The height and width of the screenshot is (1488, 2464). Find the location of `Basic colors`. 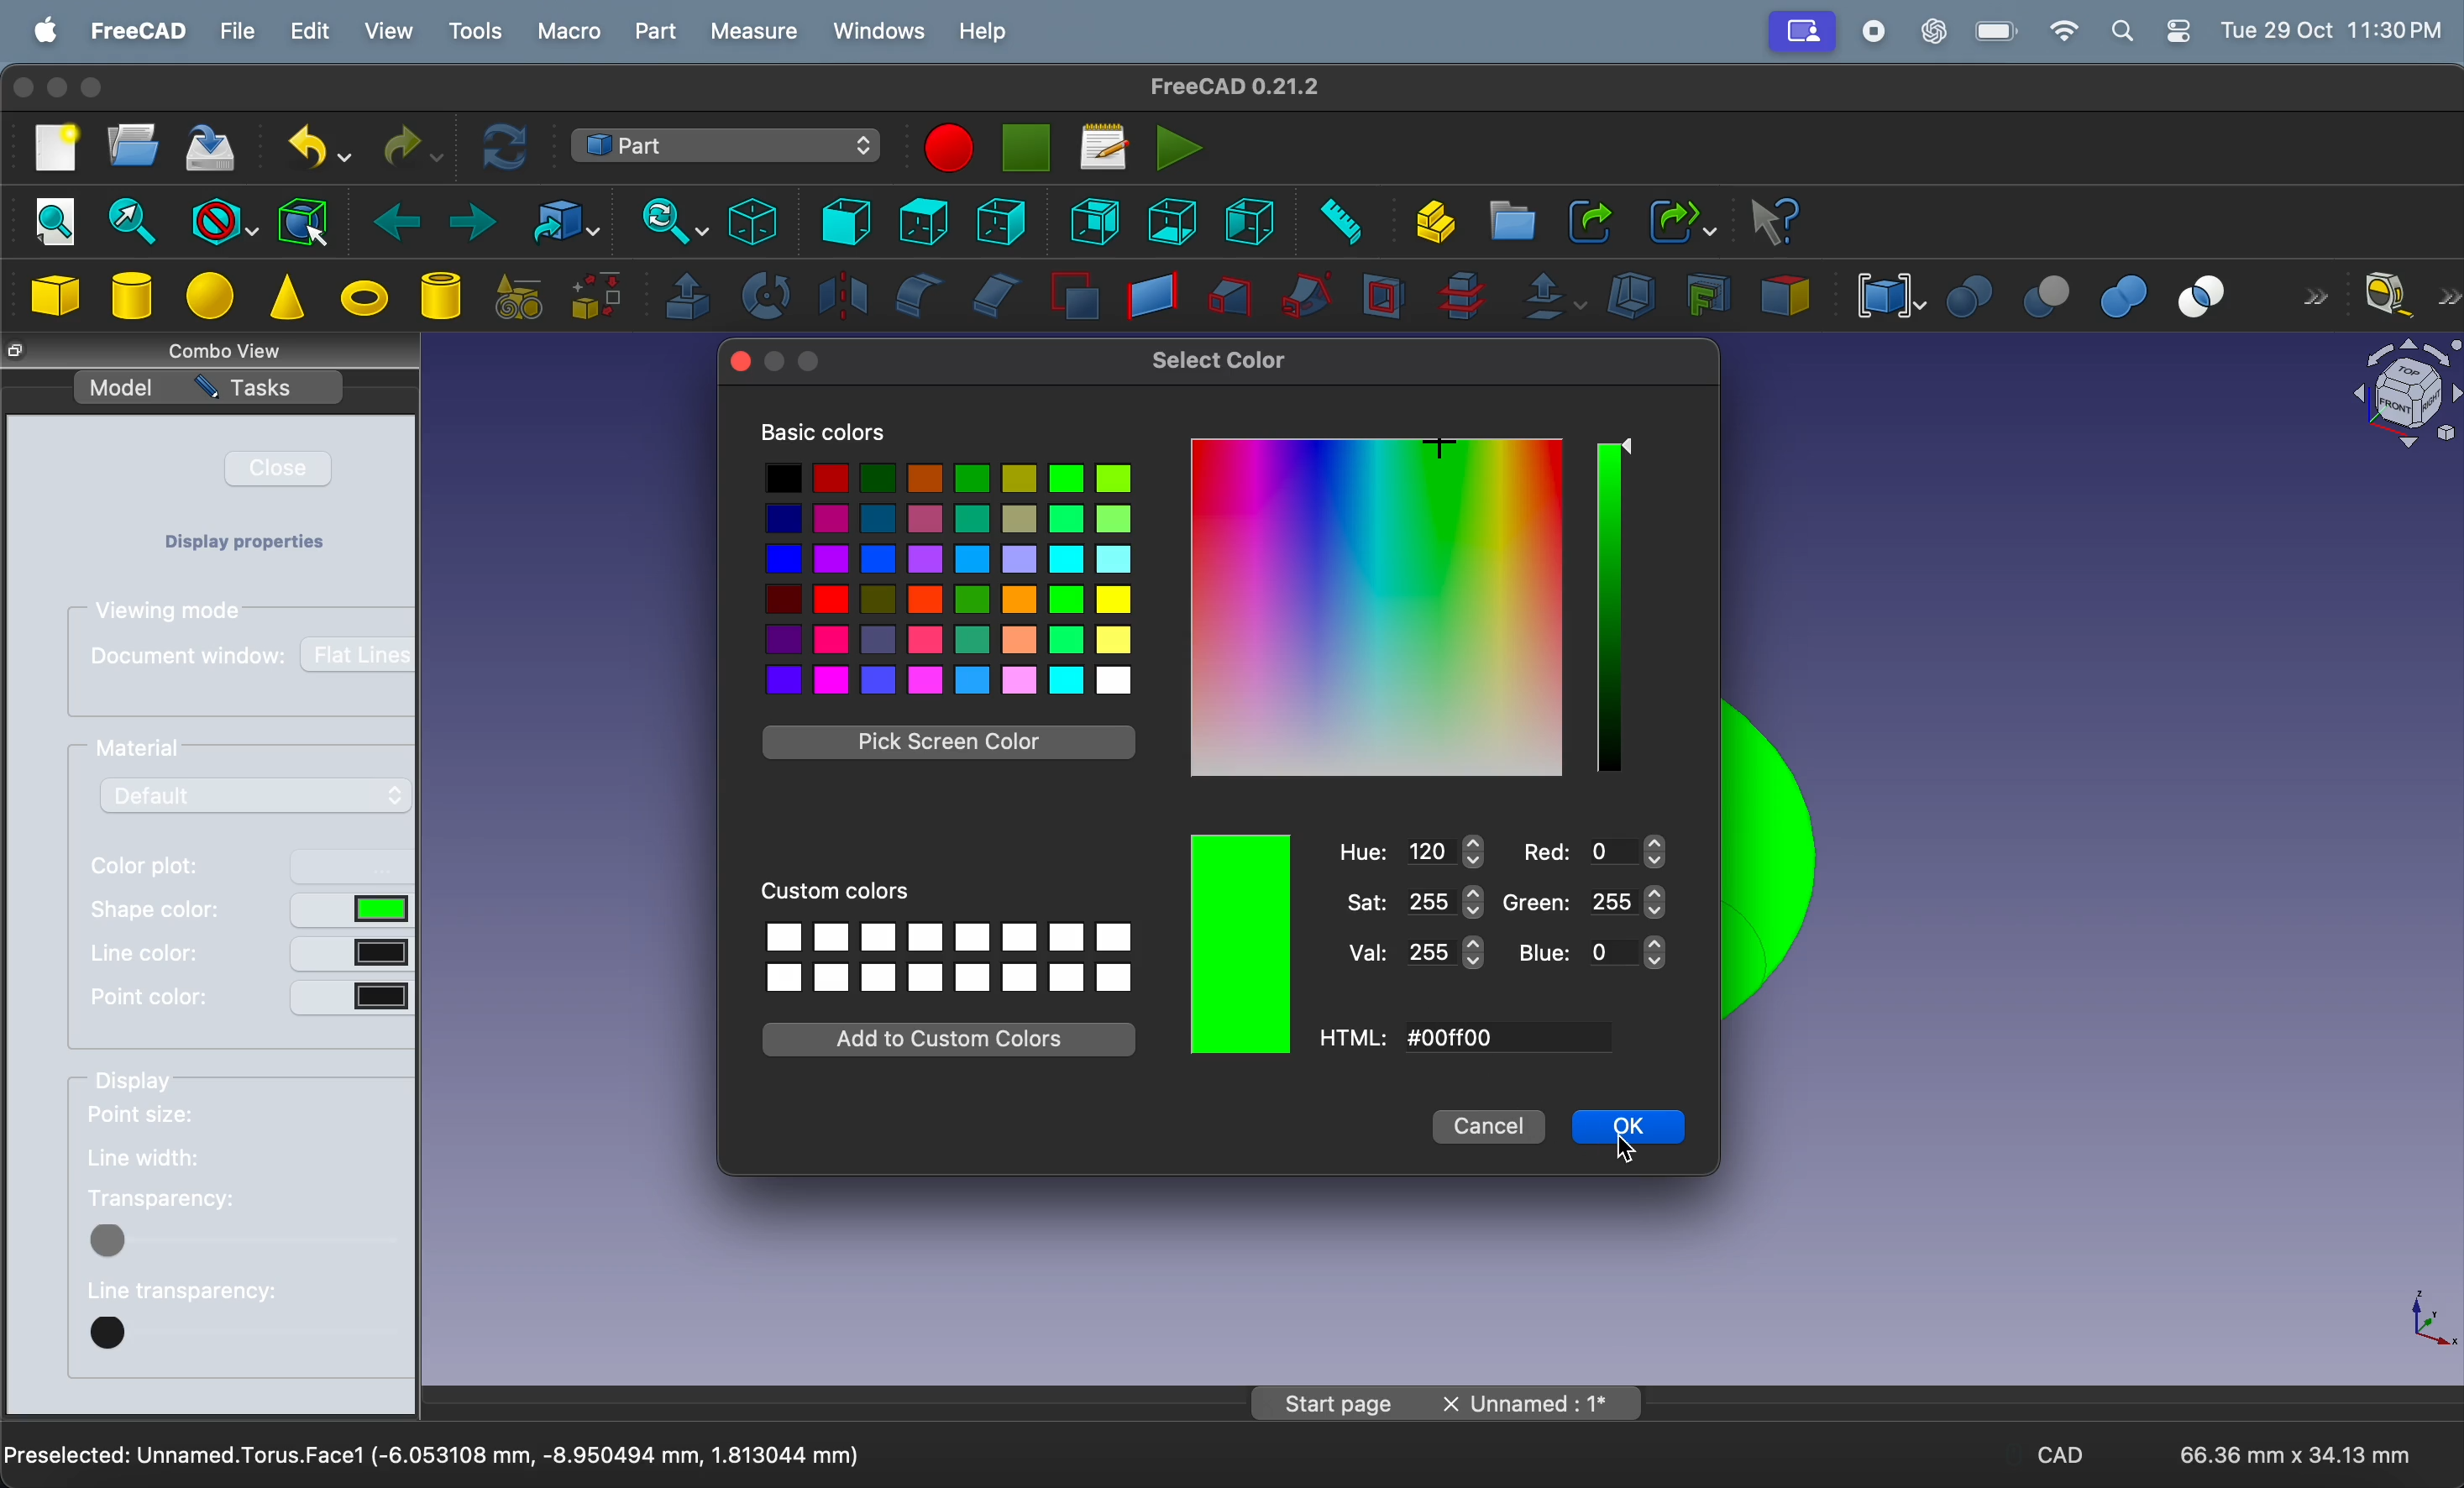

Basic colors is located at coordinates (824, 430).